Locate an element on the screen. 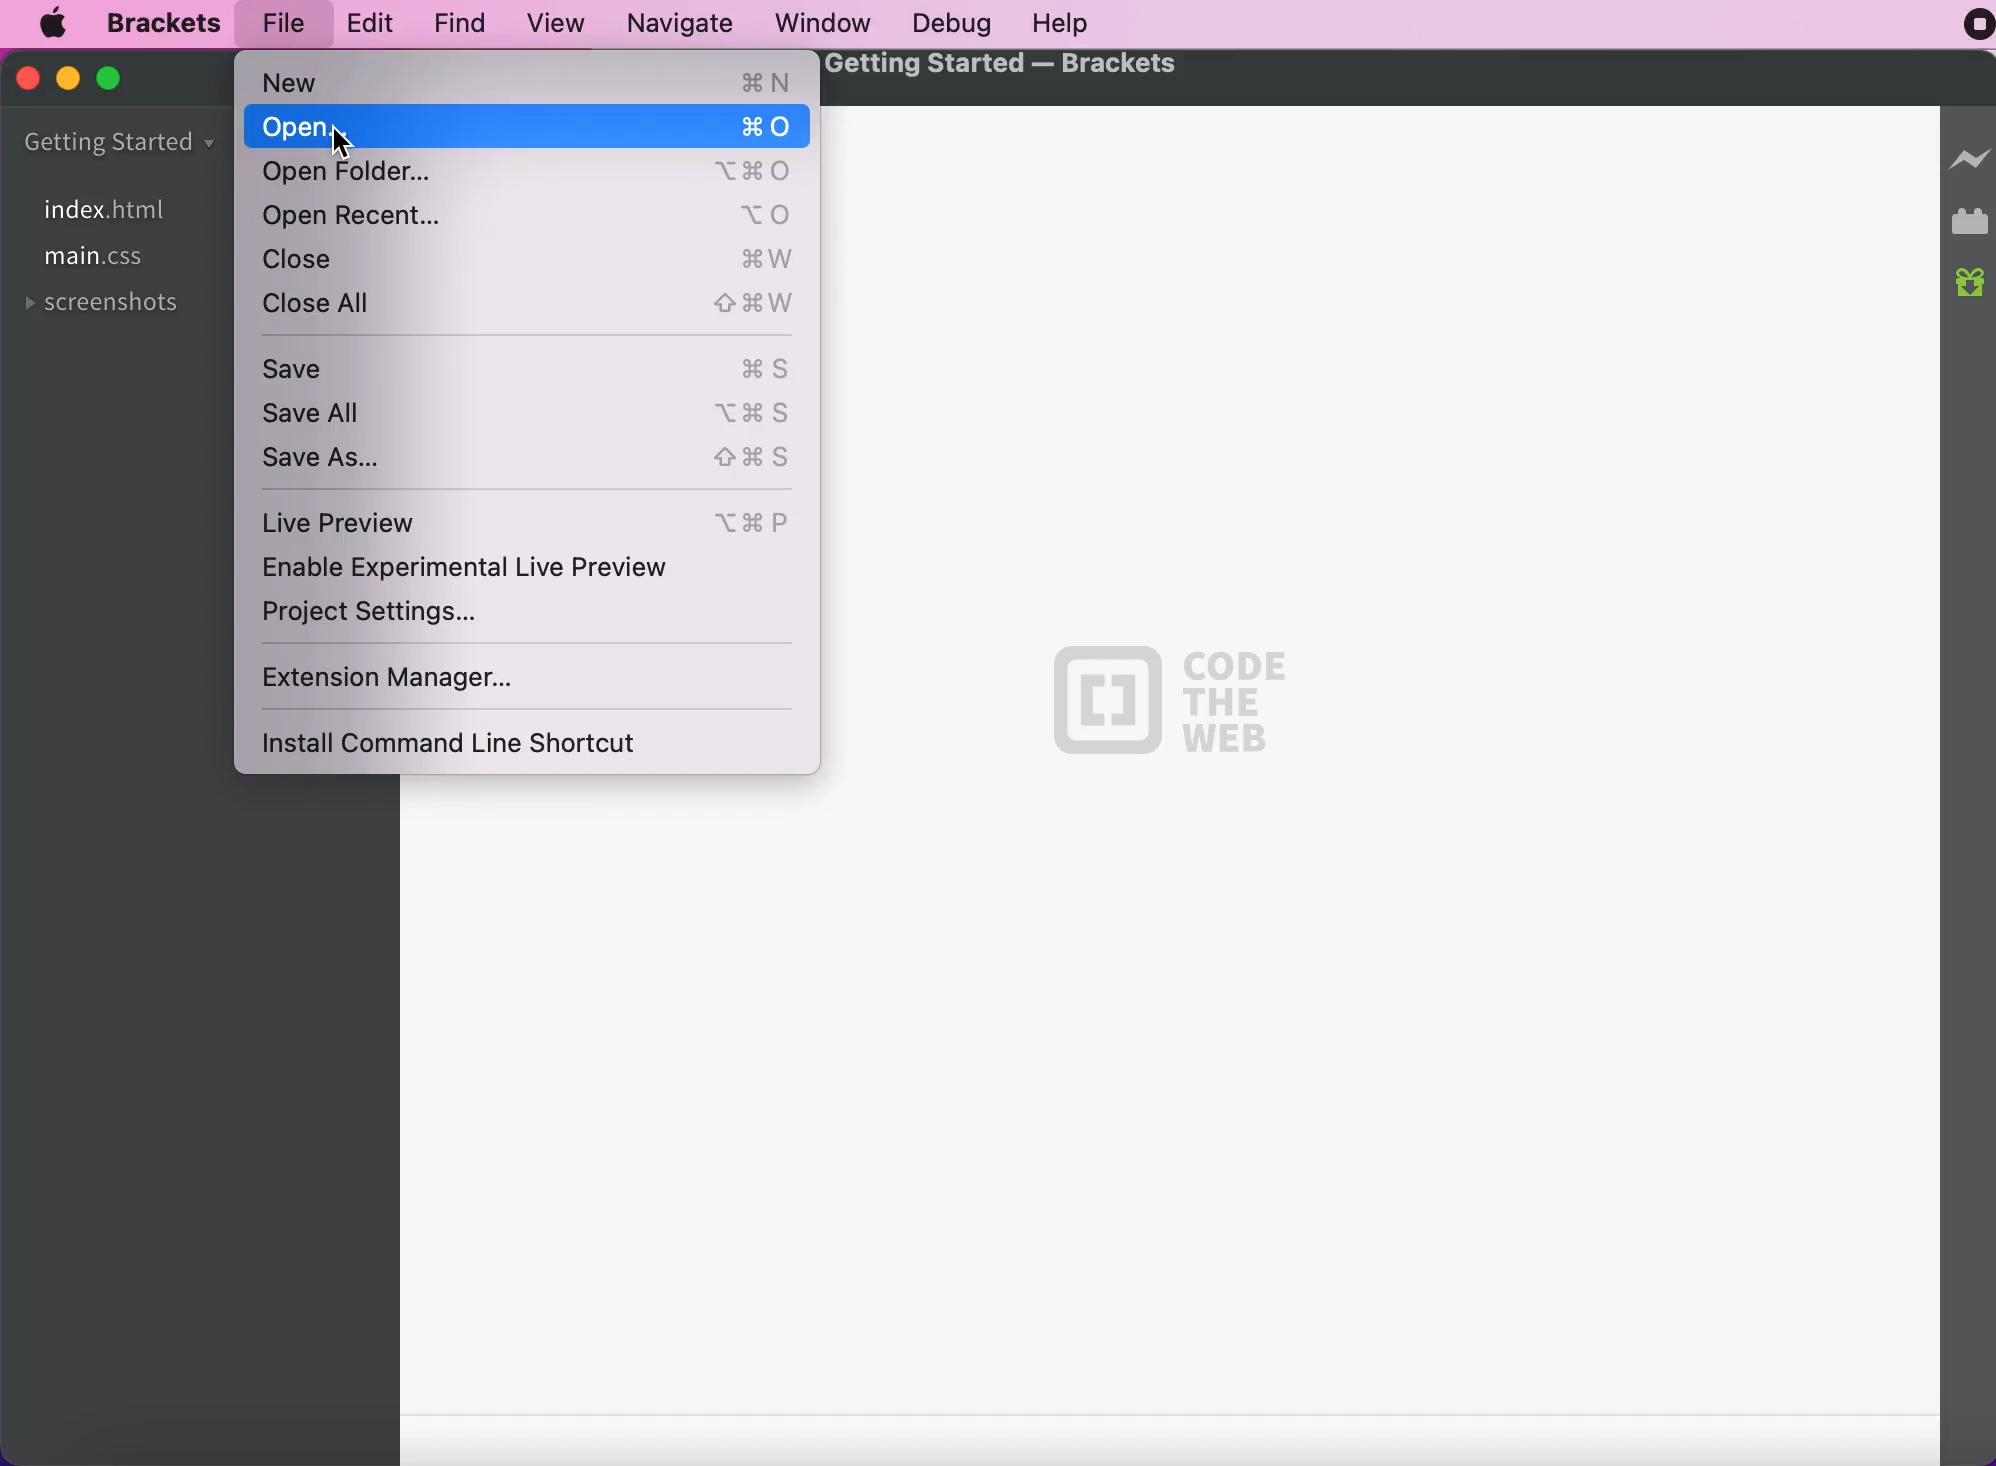 Image resolution: width=1996 pixels, height=1466 pixels. new is located at coordinates (528, 83).